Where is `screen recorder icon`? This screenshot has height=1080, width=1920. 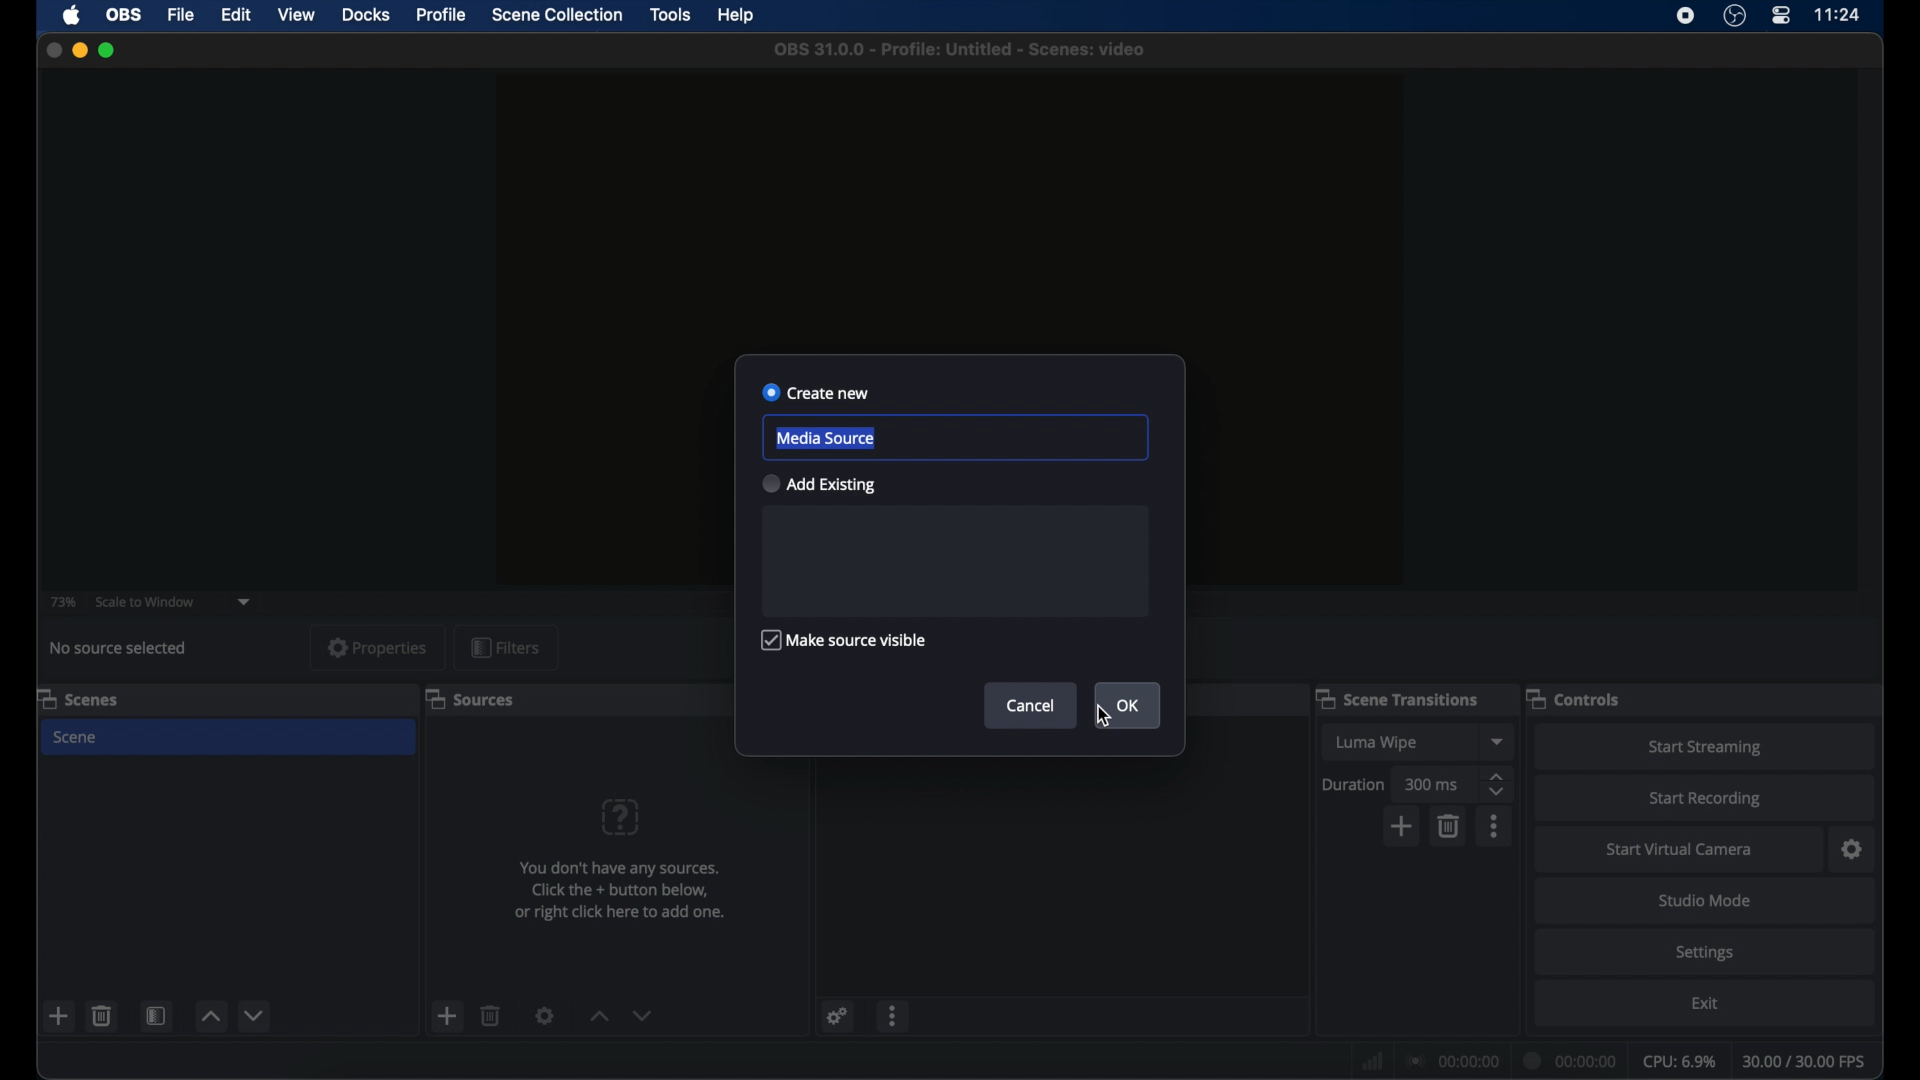 screen recorder icon is located at coordinates (1684, 15).